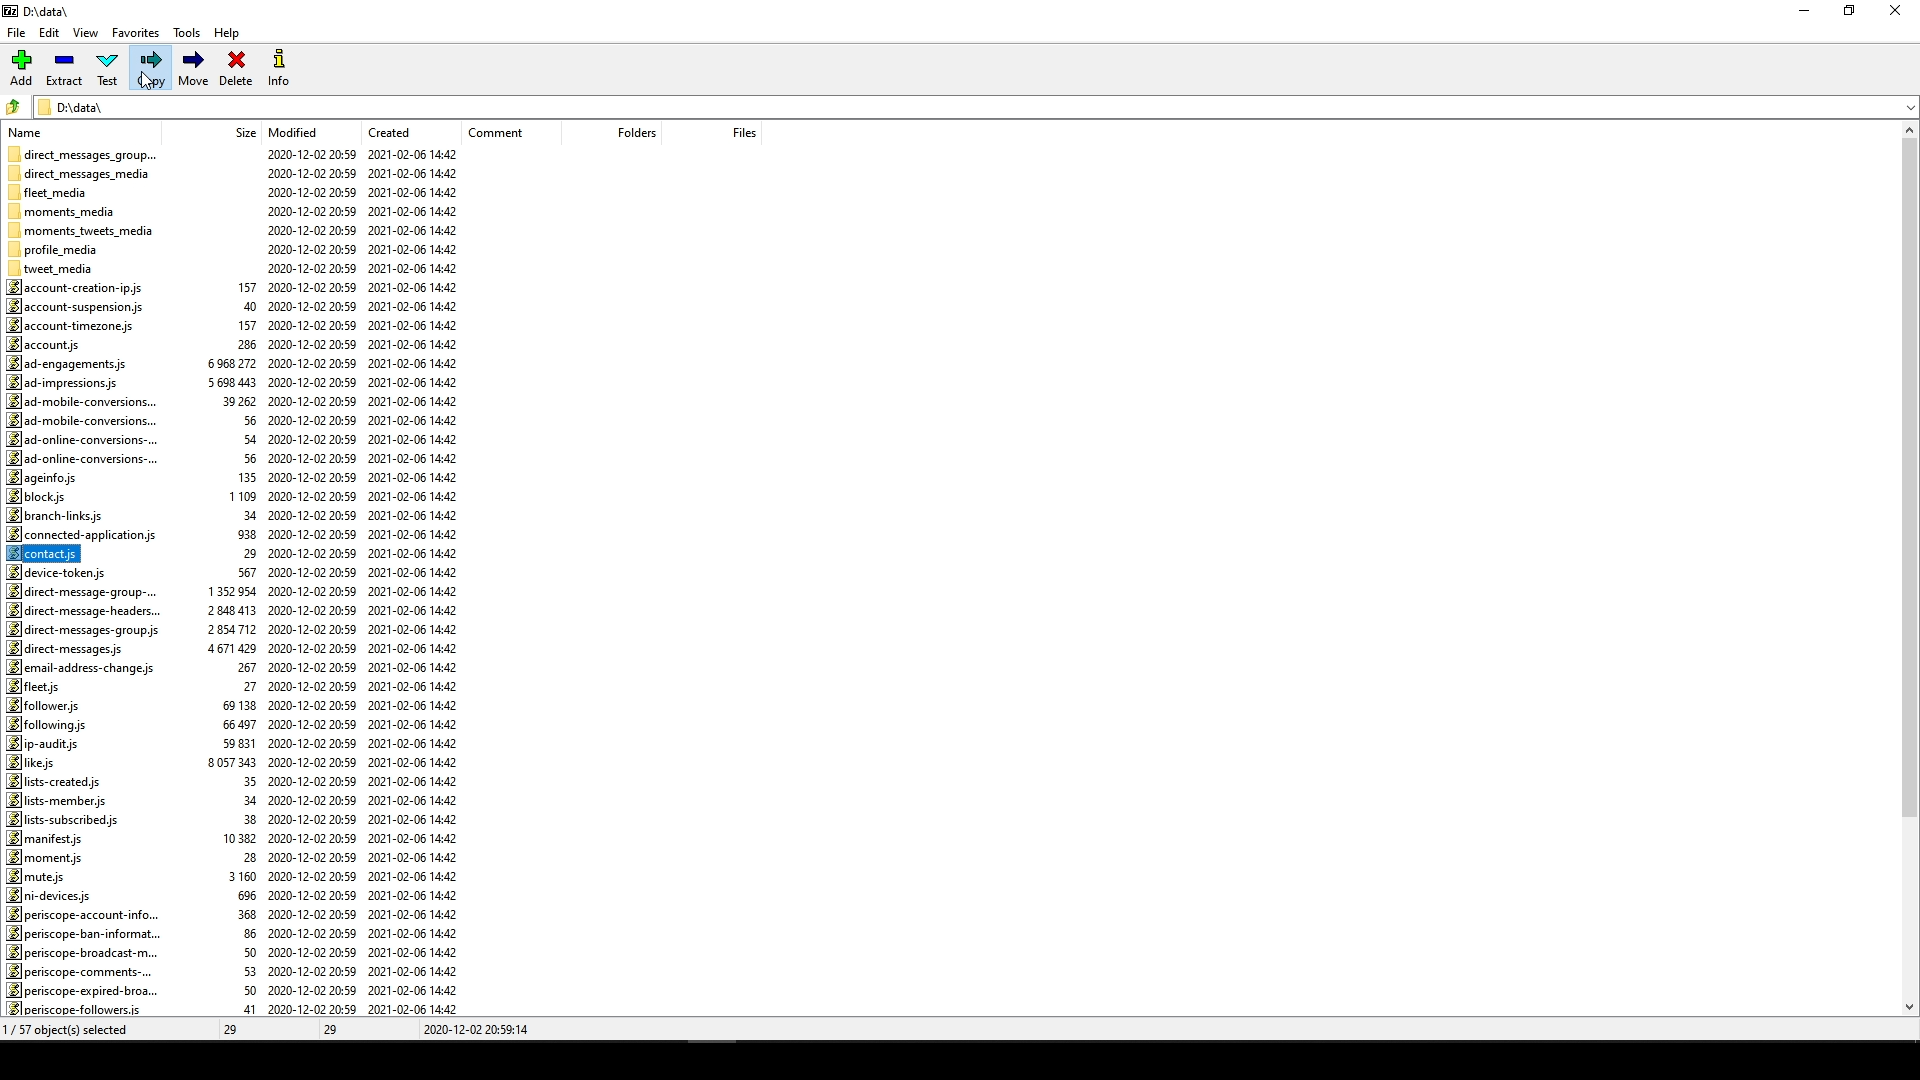  Describe the element at coordinates (1804, 17) in the screenshot. I see `minimize` at that location.